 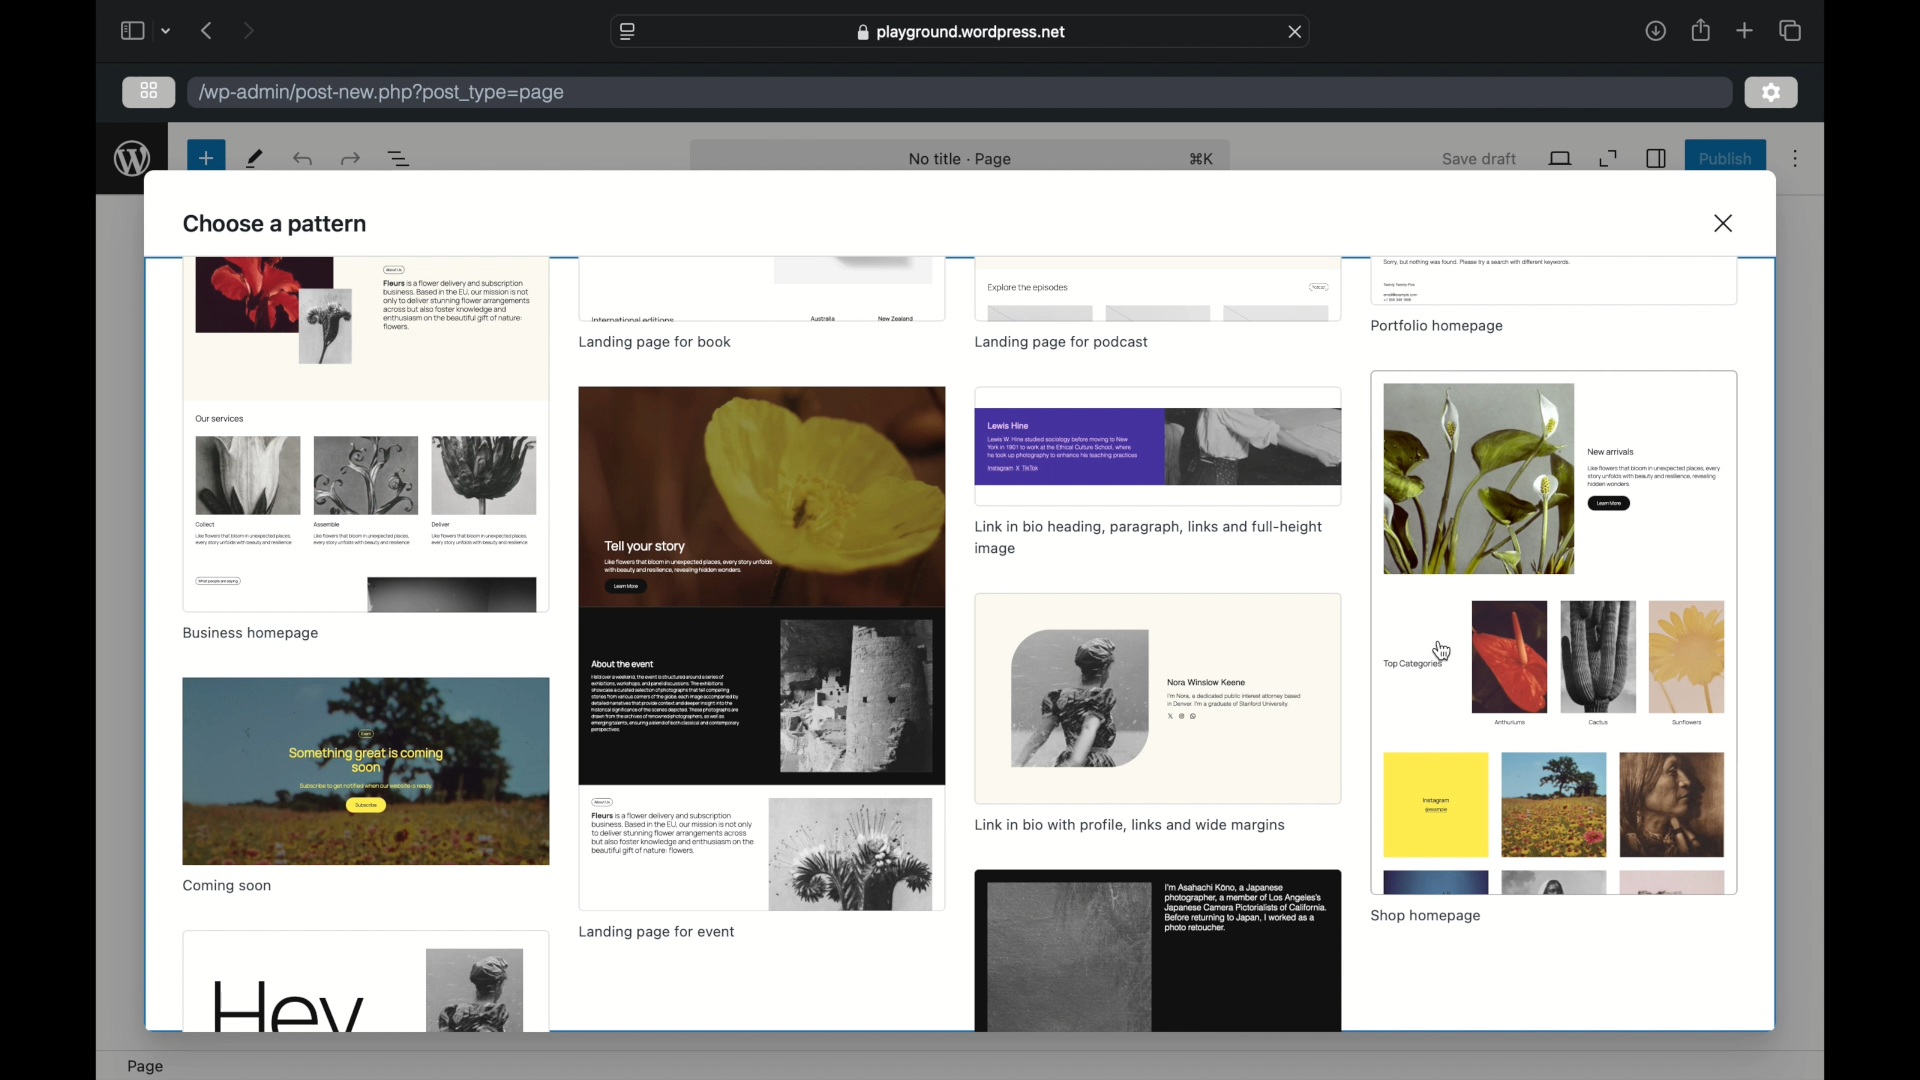 I want to click on template name, so click(x=655, y=934).